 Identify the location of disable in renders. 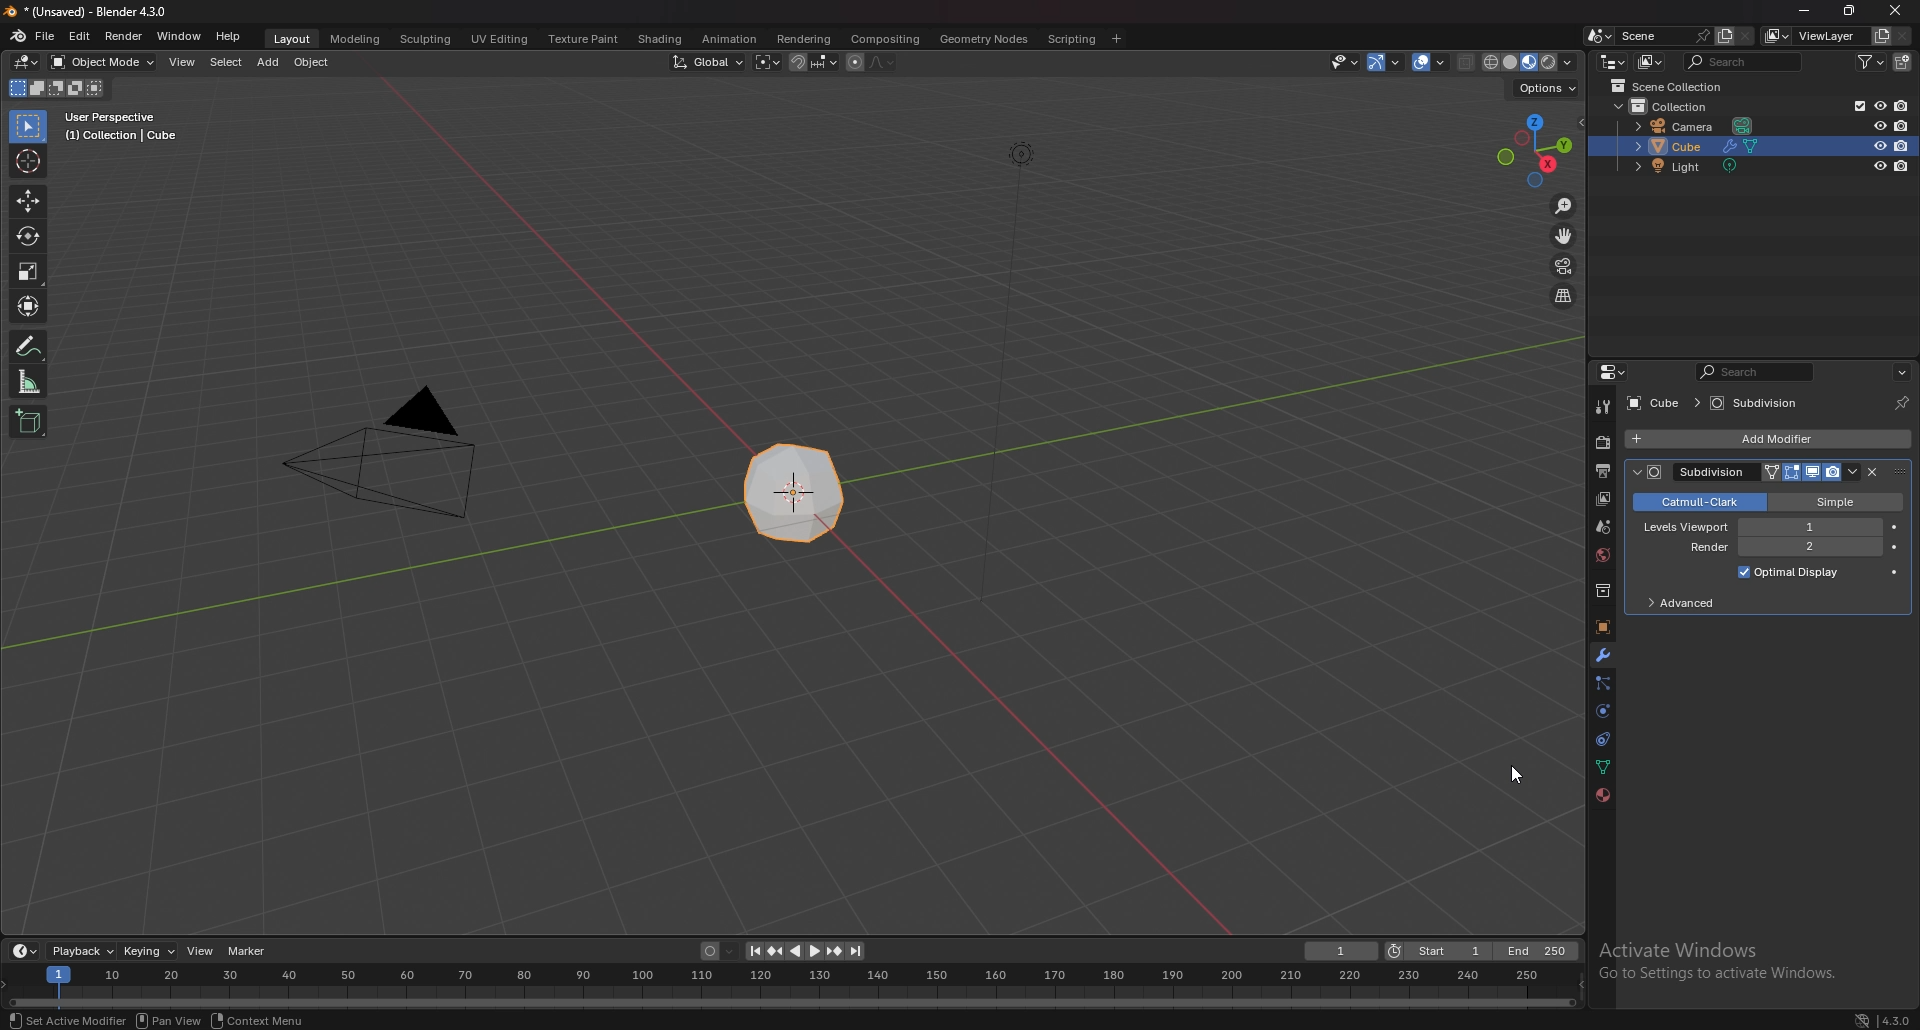
(1904, 165).